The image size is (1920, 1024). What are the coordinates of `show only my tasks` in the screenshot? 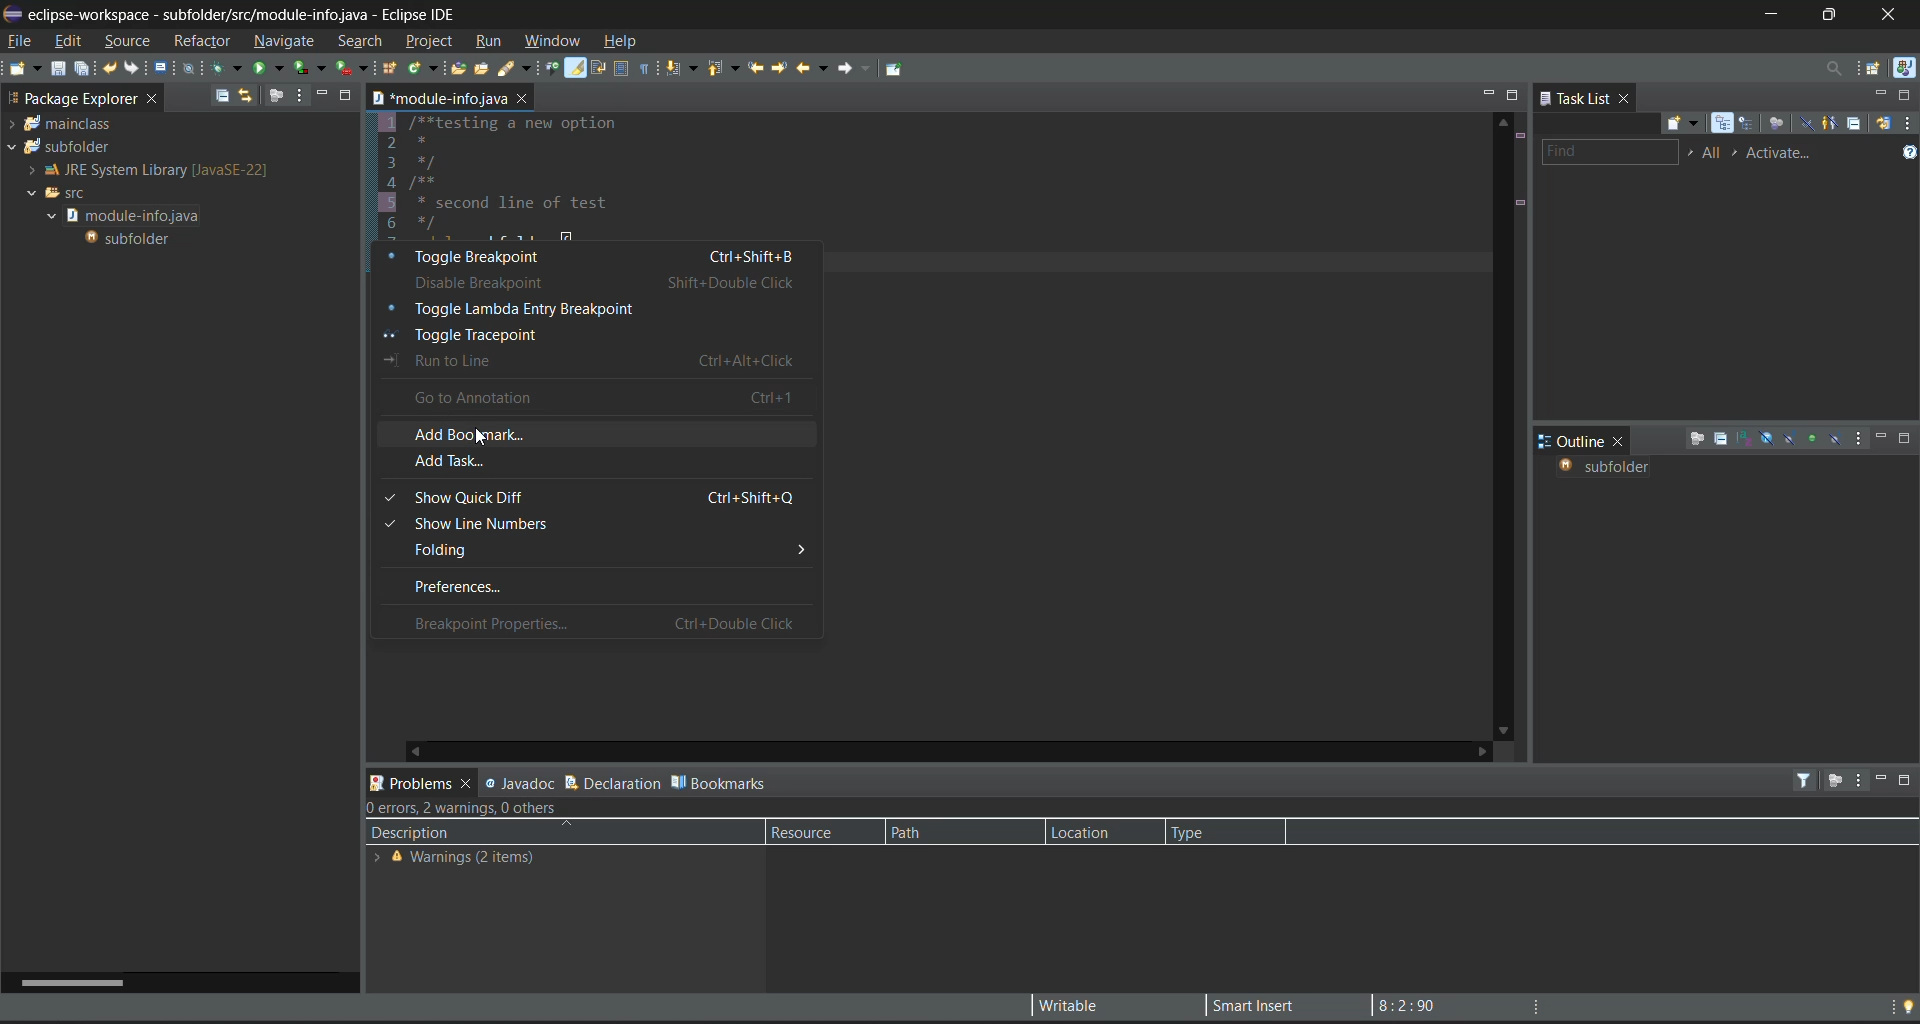 It's located at (1831, 123).